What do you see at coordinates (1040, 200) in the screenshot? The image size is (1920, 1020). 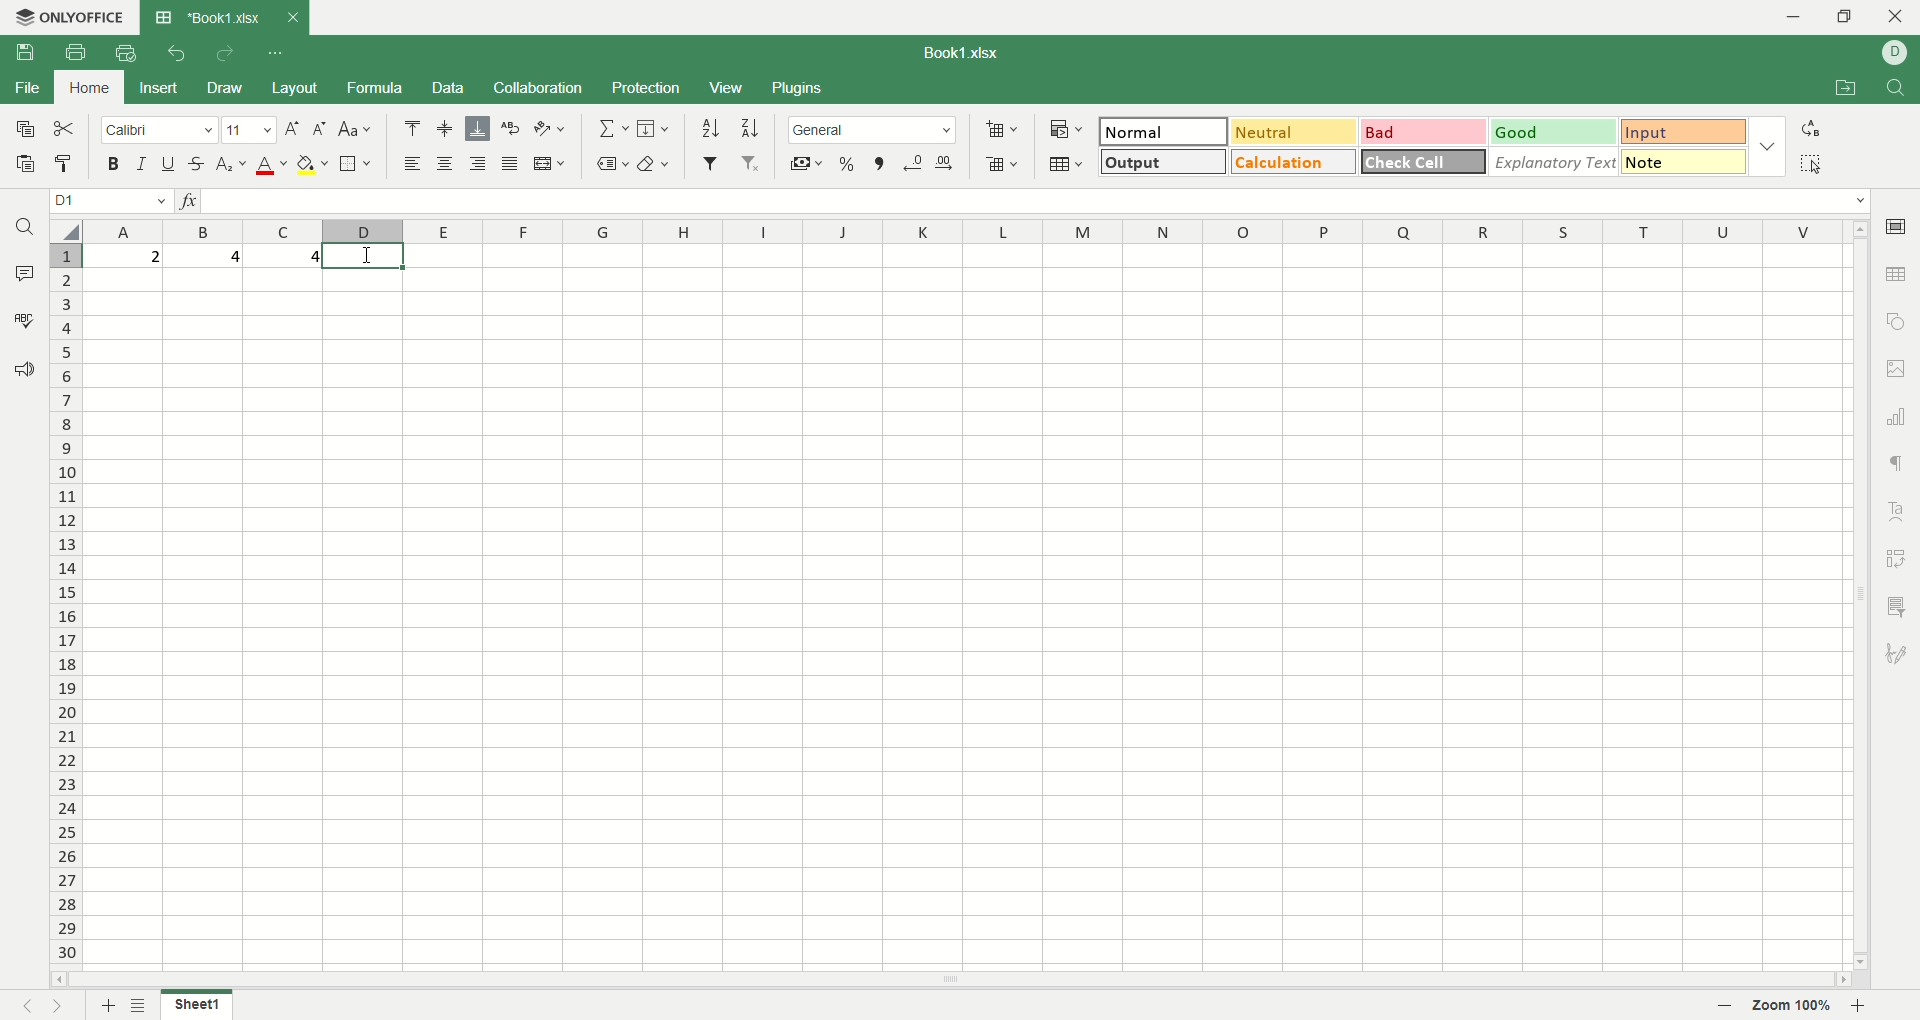 I see `formula bar` at bounding box center [1040, 200].